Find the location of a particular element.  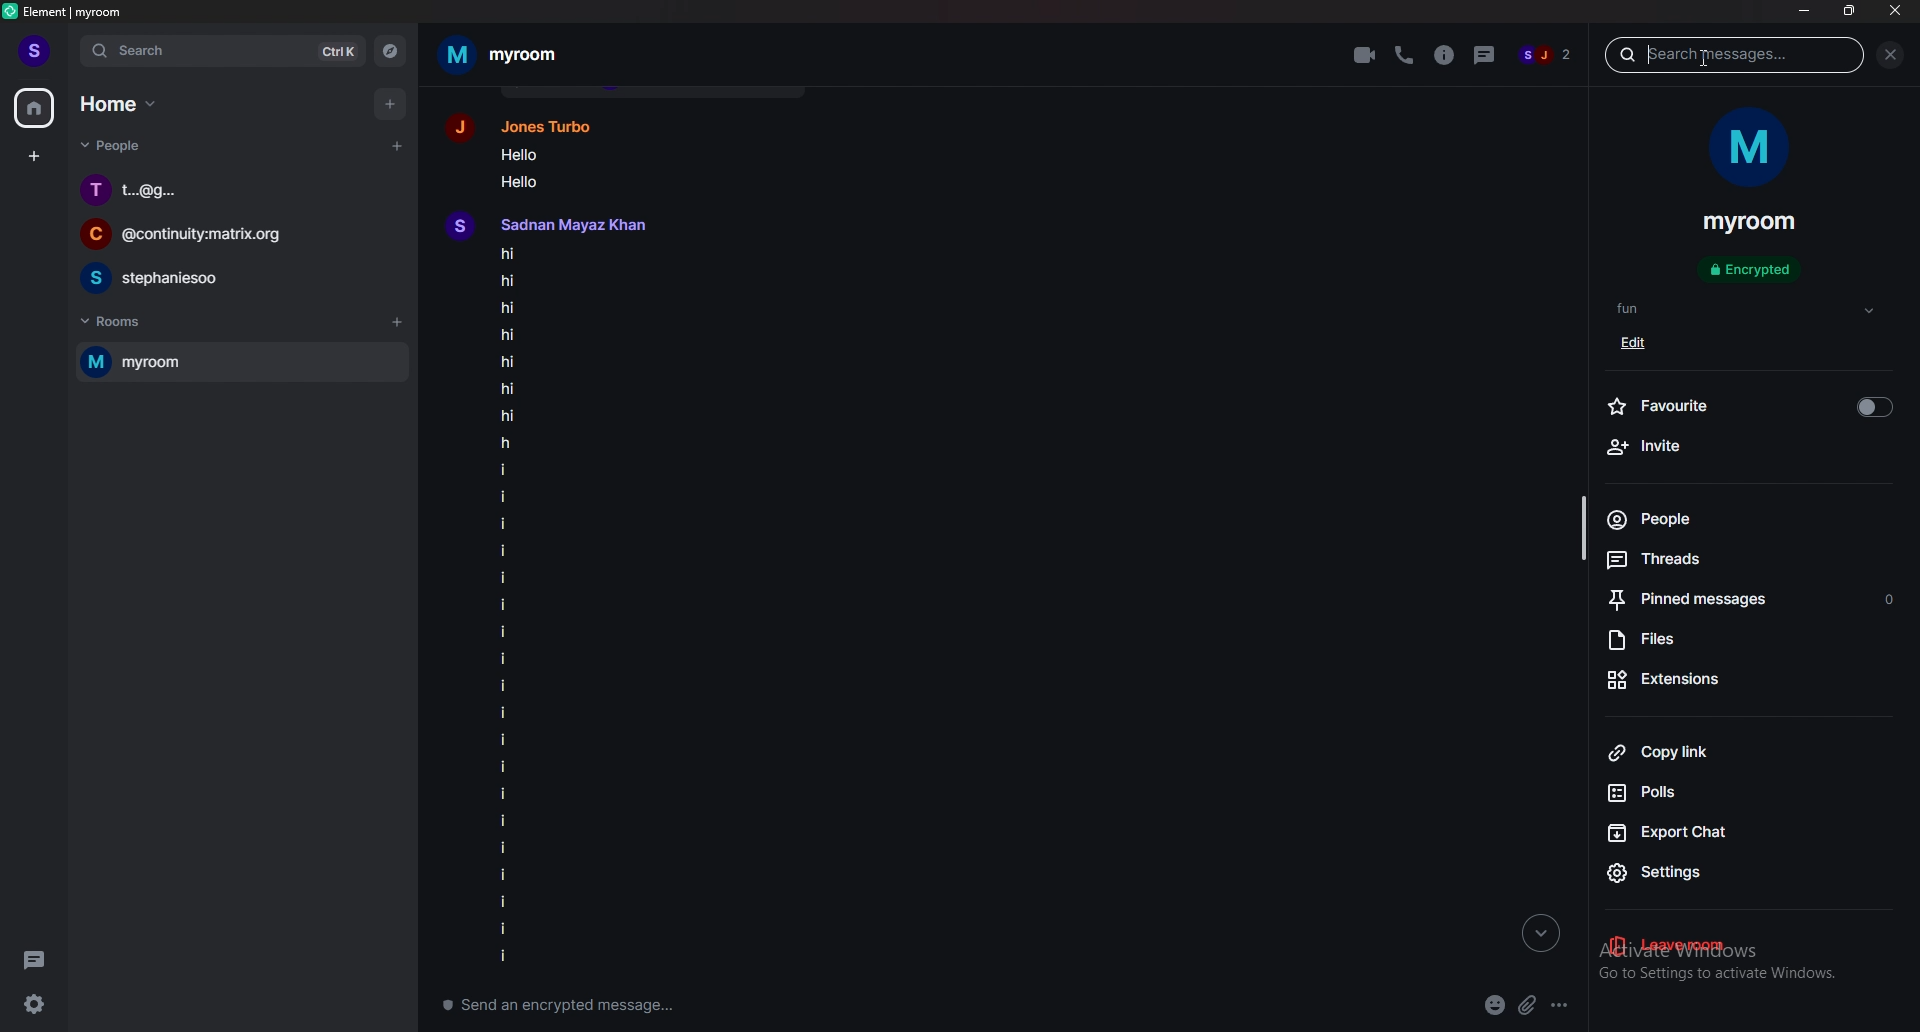

edit tag is located at coordinates (1658, 342).